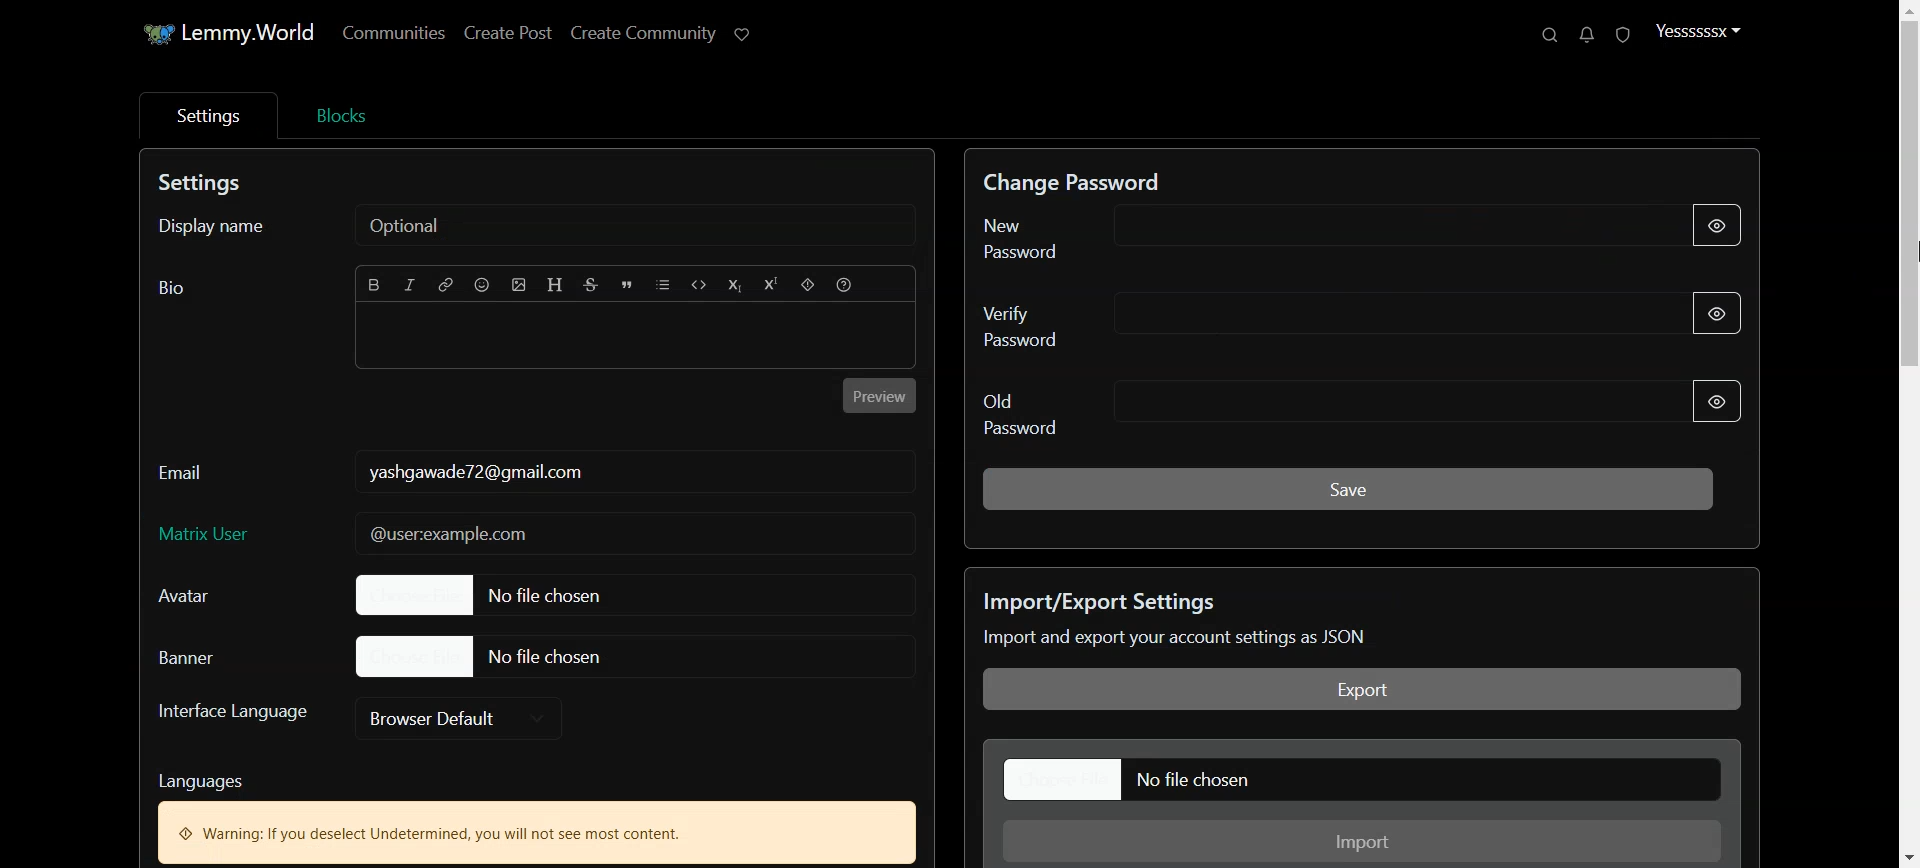 The image size is (1920, 868). What do you see at coordinates (207, 117) in the screenshot?
I see `Settings` at bounding box center [207, 117].